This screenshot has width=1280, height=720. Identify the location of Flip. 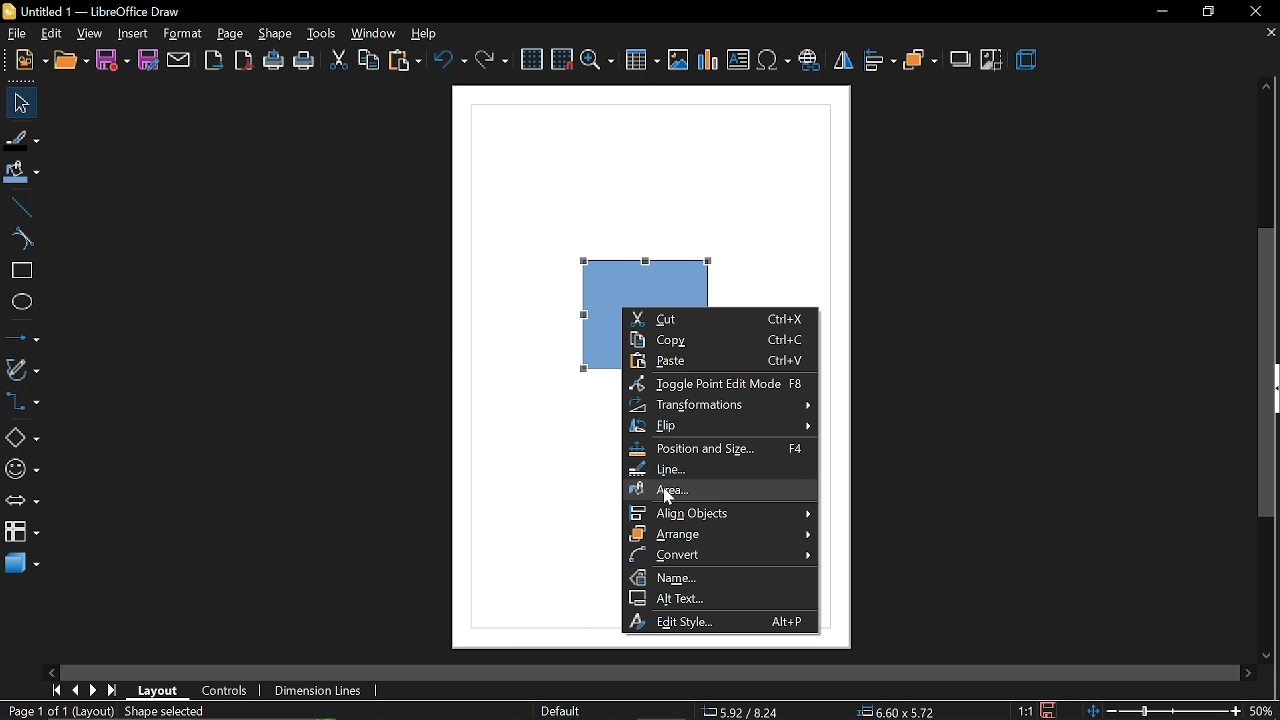
(720, 427).